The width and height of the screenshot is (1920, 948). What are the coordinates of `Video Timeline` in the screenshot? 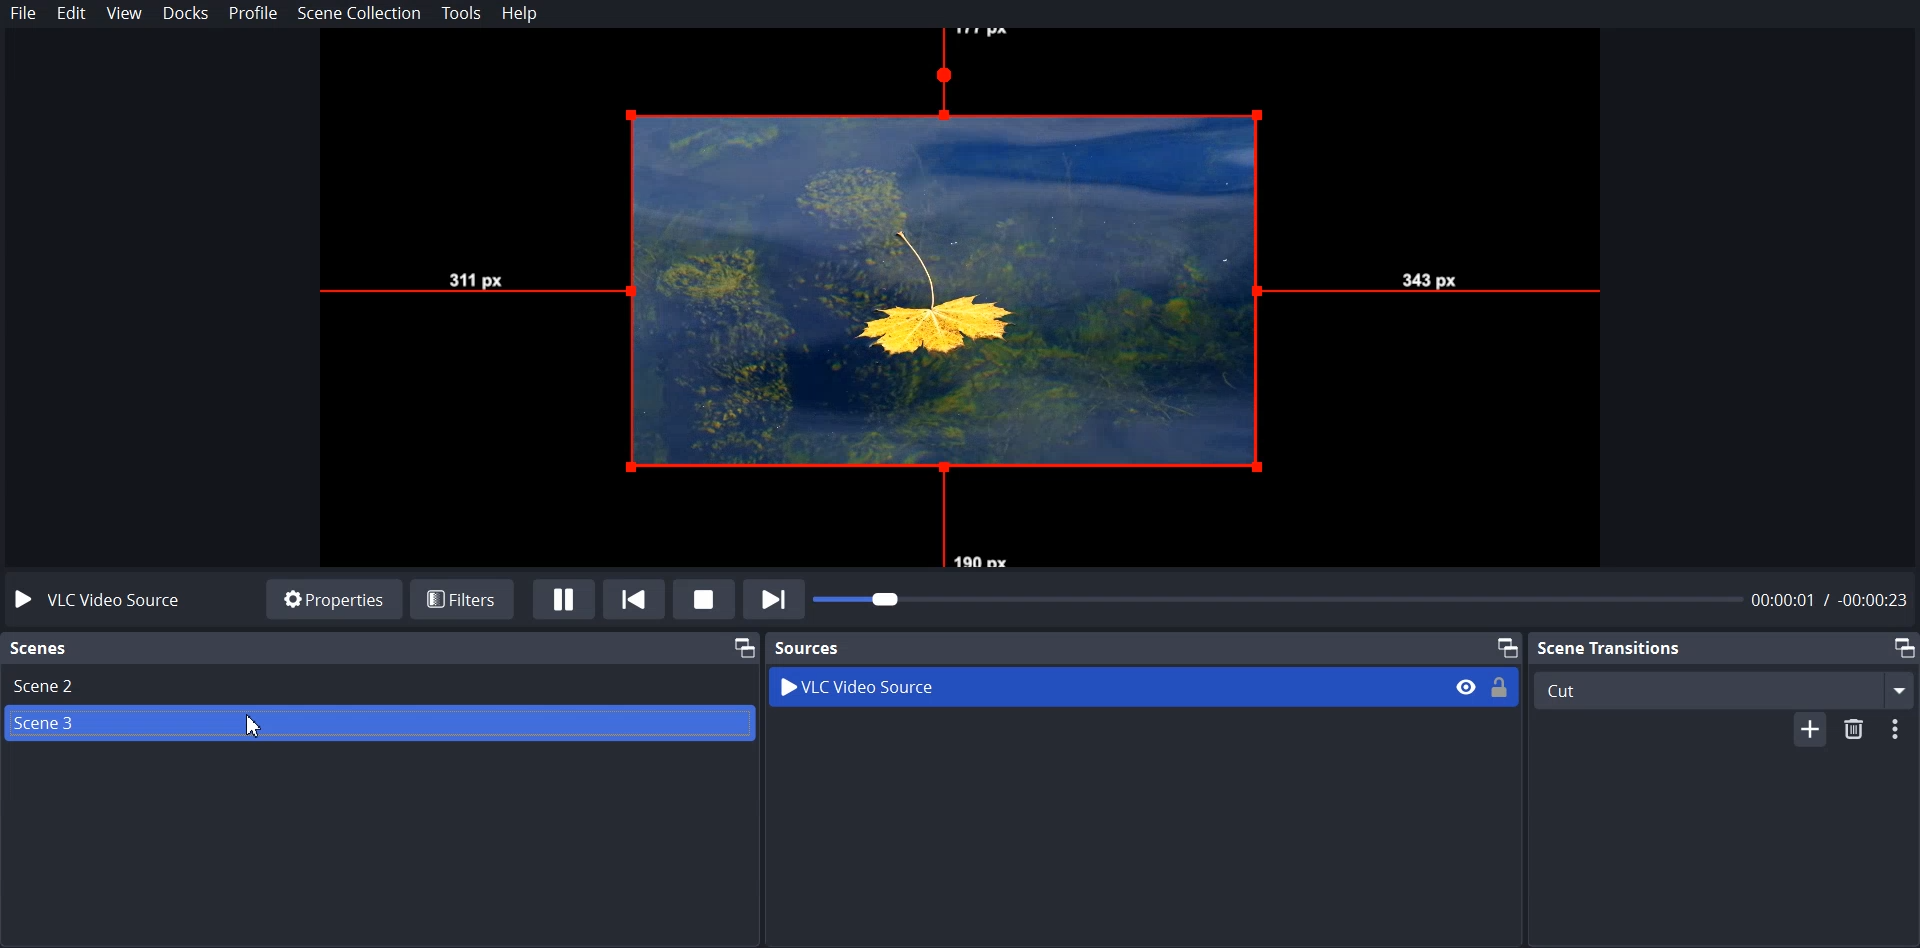 It's located at (1365, 601).